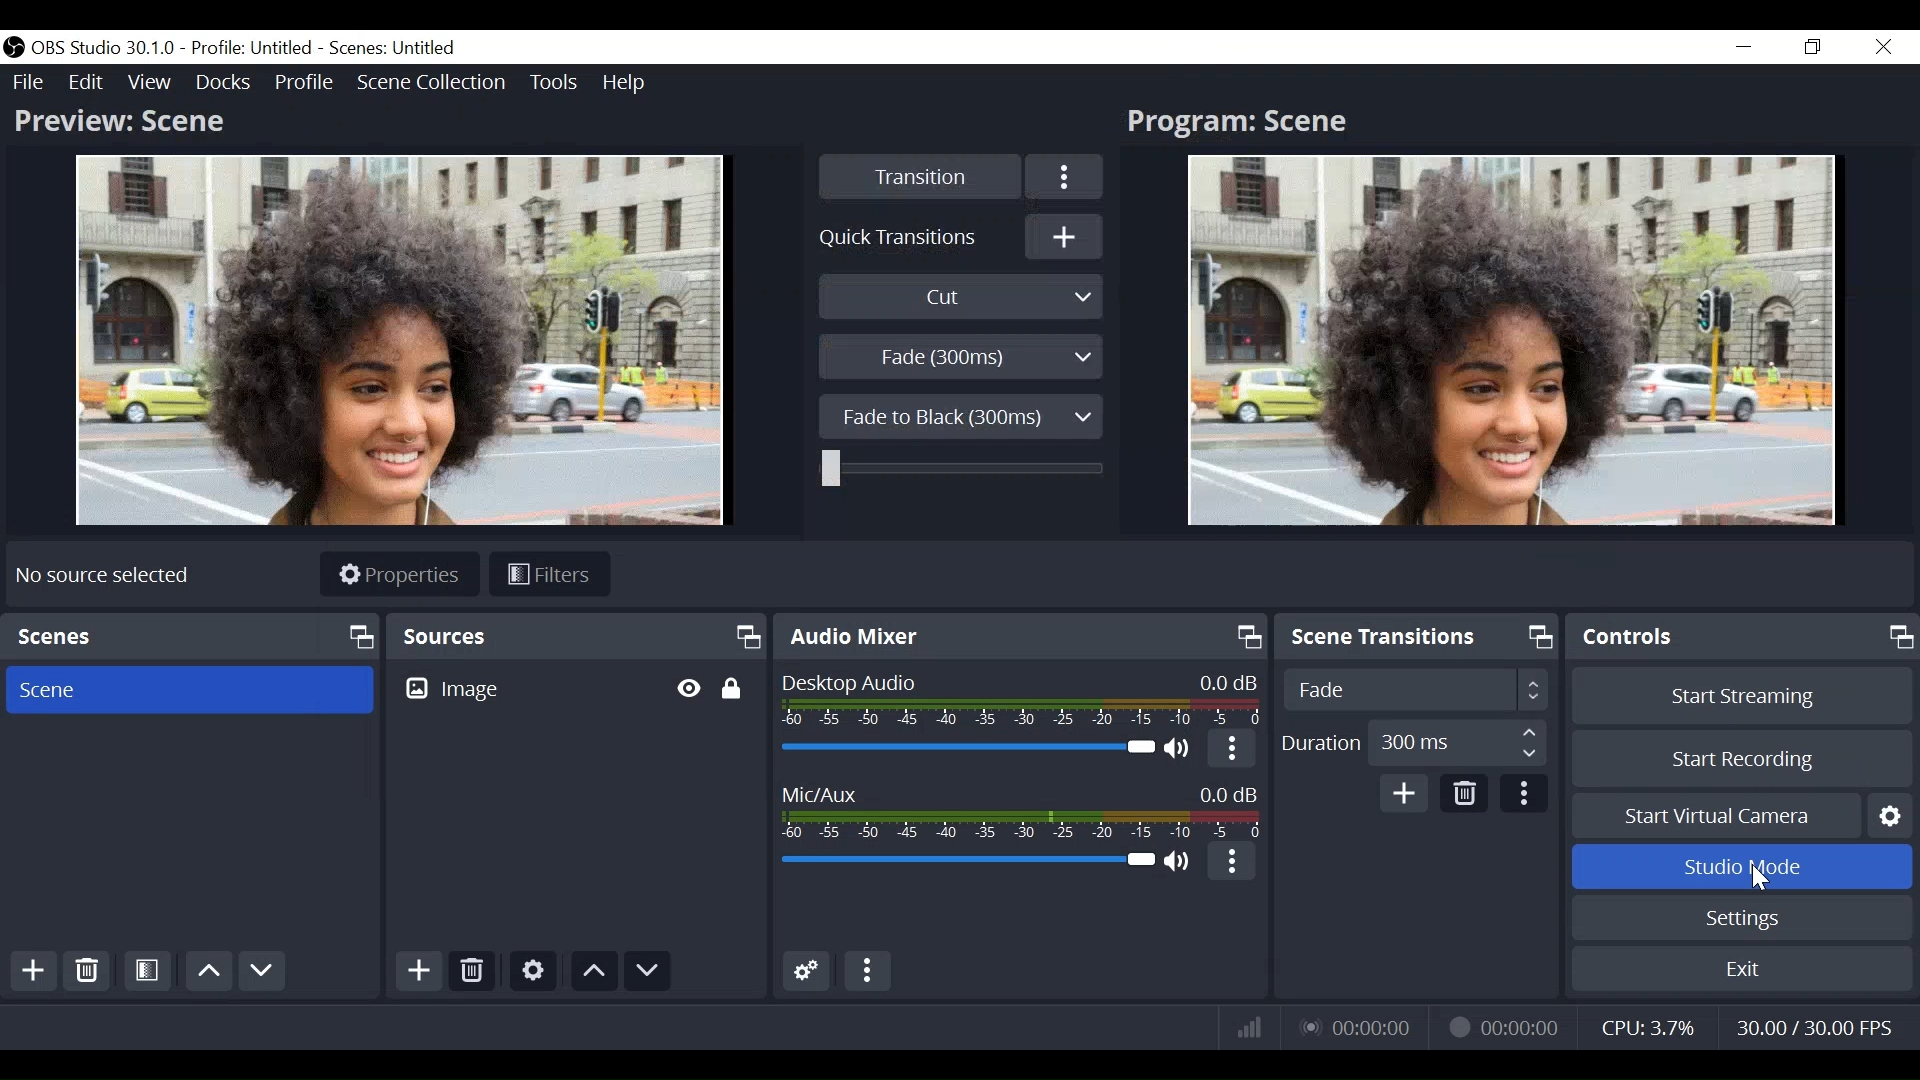 The height and width of the screenshot is (1080, 1920). Describe the element at coordinates (304, 83) in the screenshot. I see `Profile` at that location.